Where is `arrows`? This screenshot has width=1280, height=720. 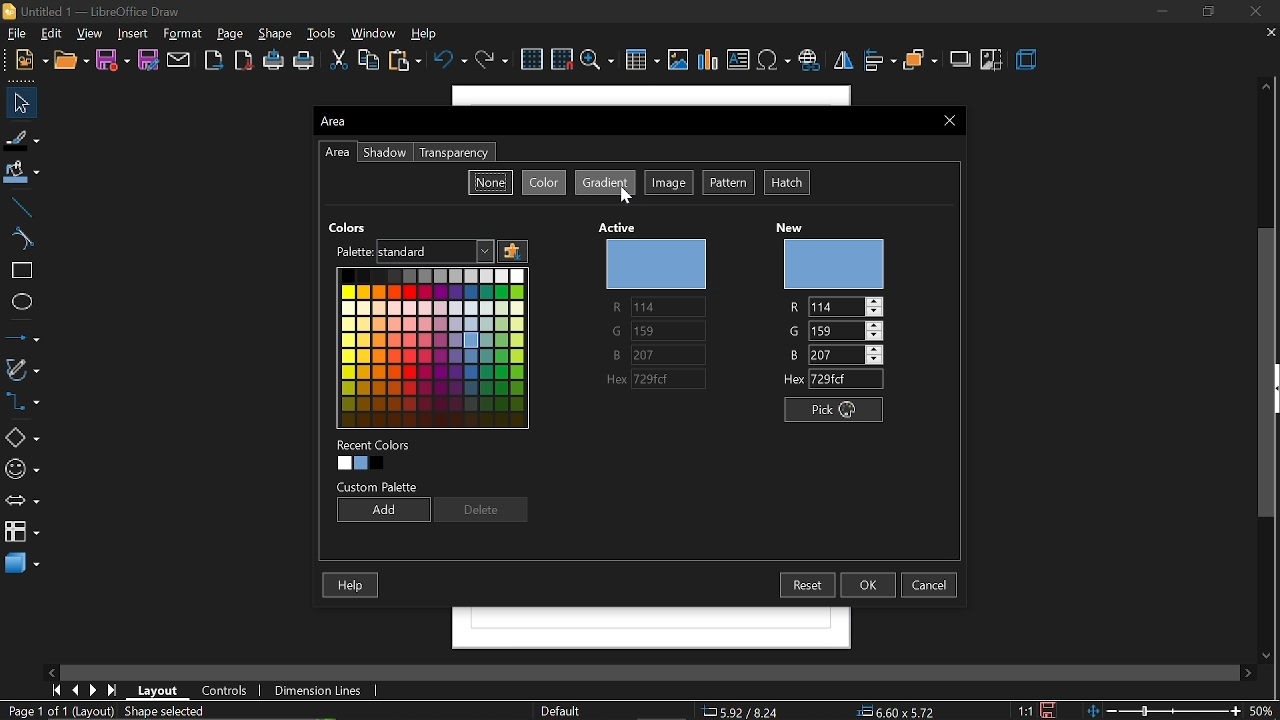
arrows is located at coordinates (22, 503).